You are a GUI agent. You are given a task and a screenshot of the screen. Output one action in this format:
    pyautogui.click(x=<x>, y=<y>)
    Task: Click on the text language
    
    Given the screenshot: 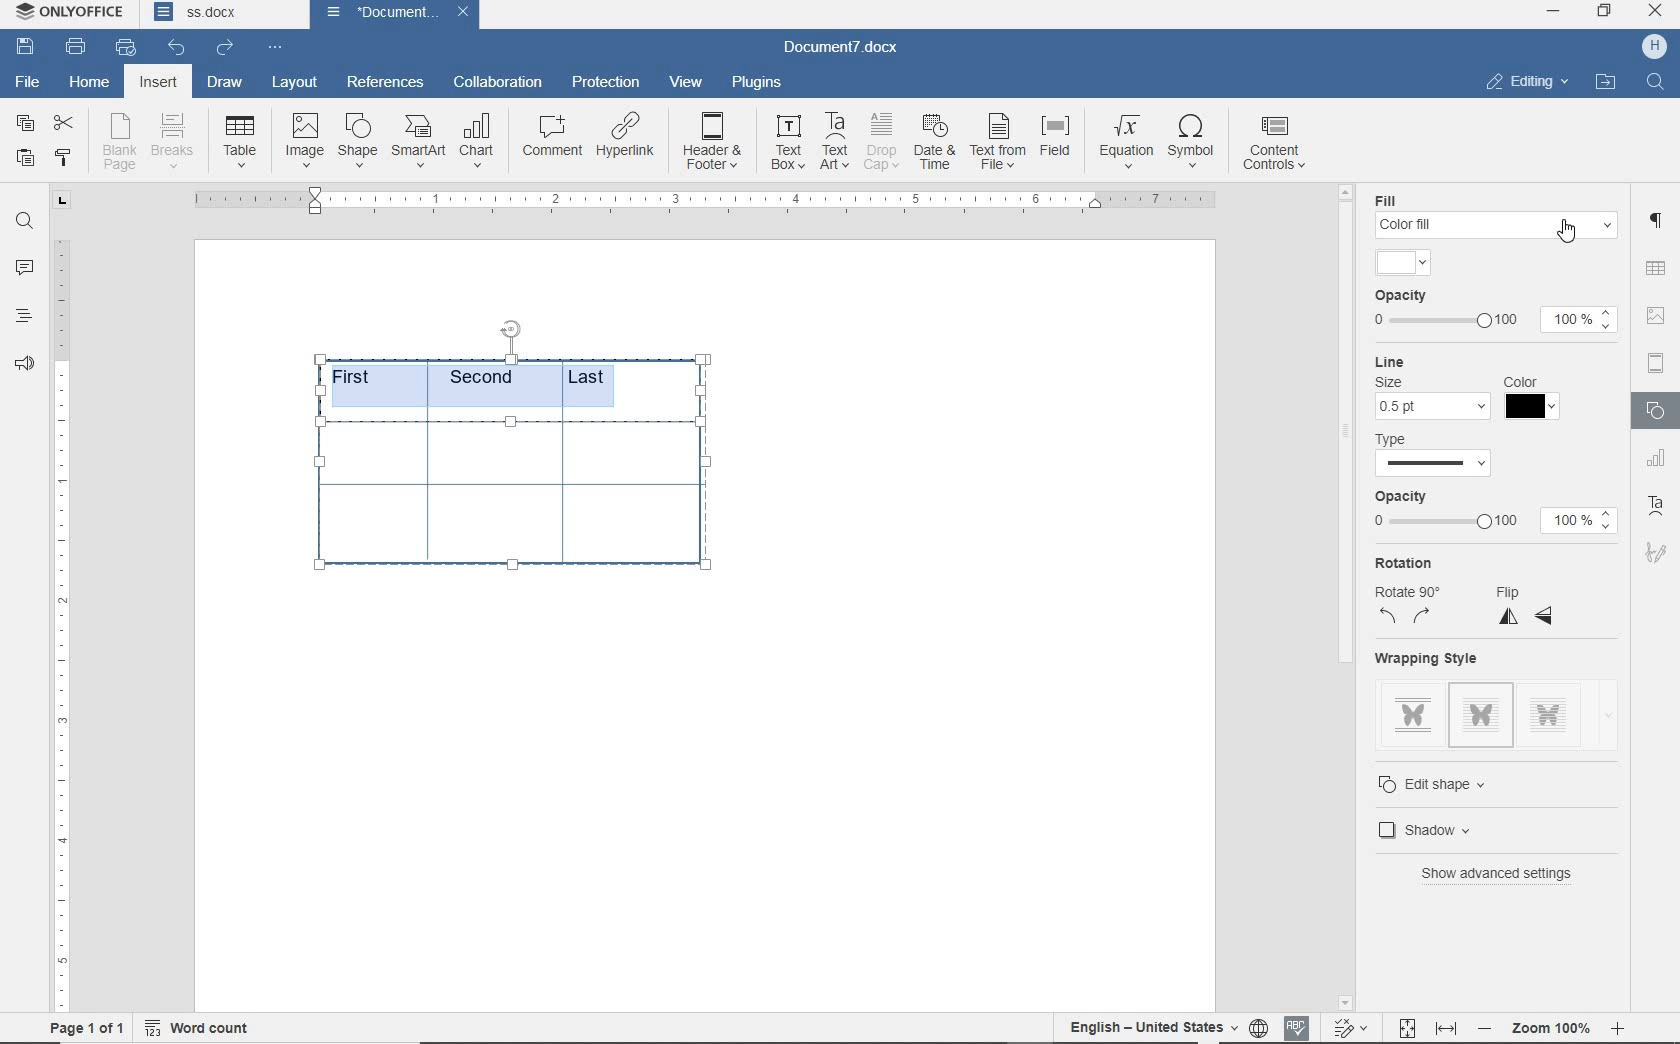 What is the action you would take?
    pyautogui.click(x=1153, y=1025)
    